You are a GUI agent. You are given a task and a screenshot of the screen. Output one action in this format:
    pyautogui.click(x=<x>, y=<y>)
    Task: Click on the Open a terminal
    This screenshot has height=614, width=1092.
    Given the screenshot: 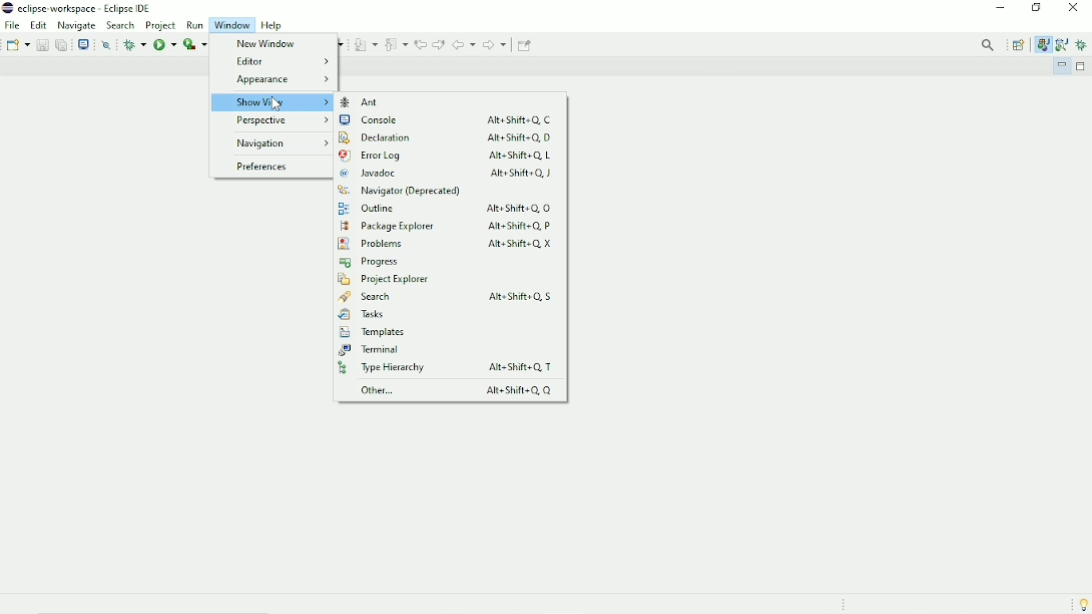 What is the action you would take?
    pyautogui.click(x=83, y=43)
    